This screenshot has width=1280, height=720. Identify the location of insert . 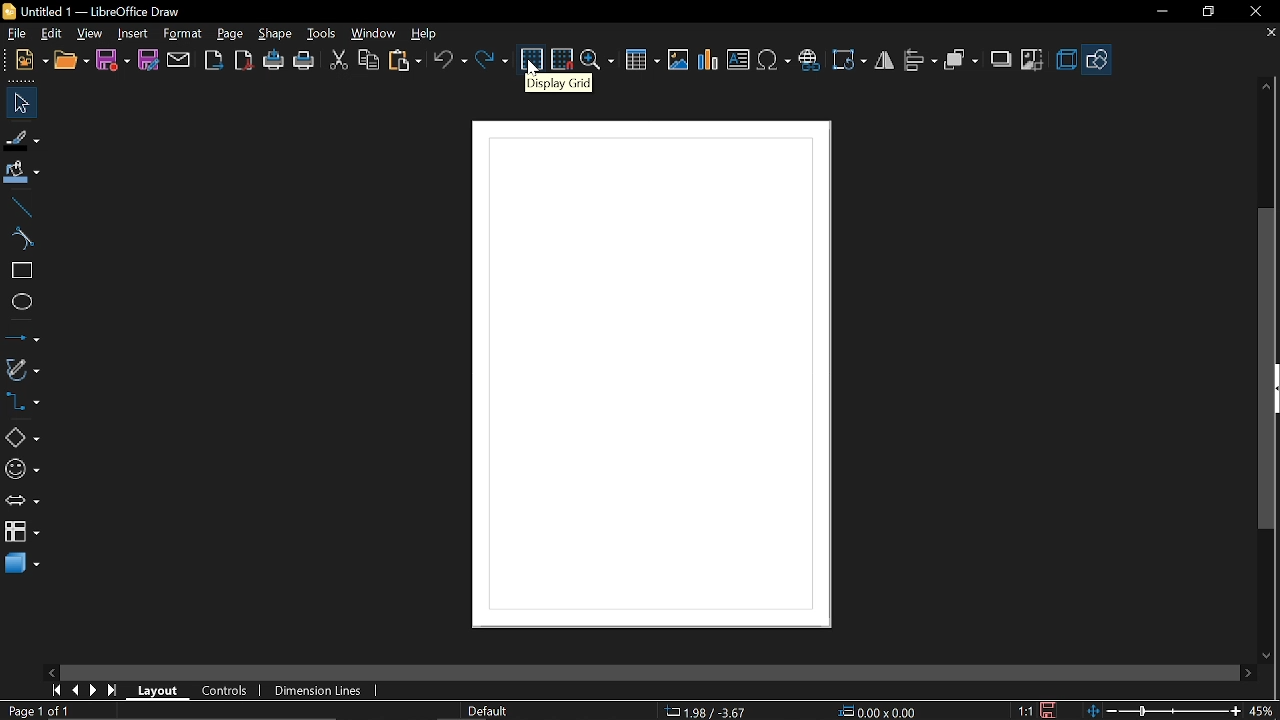
(132, 35).